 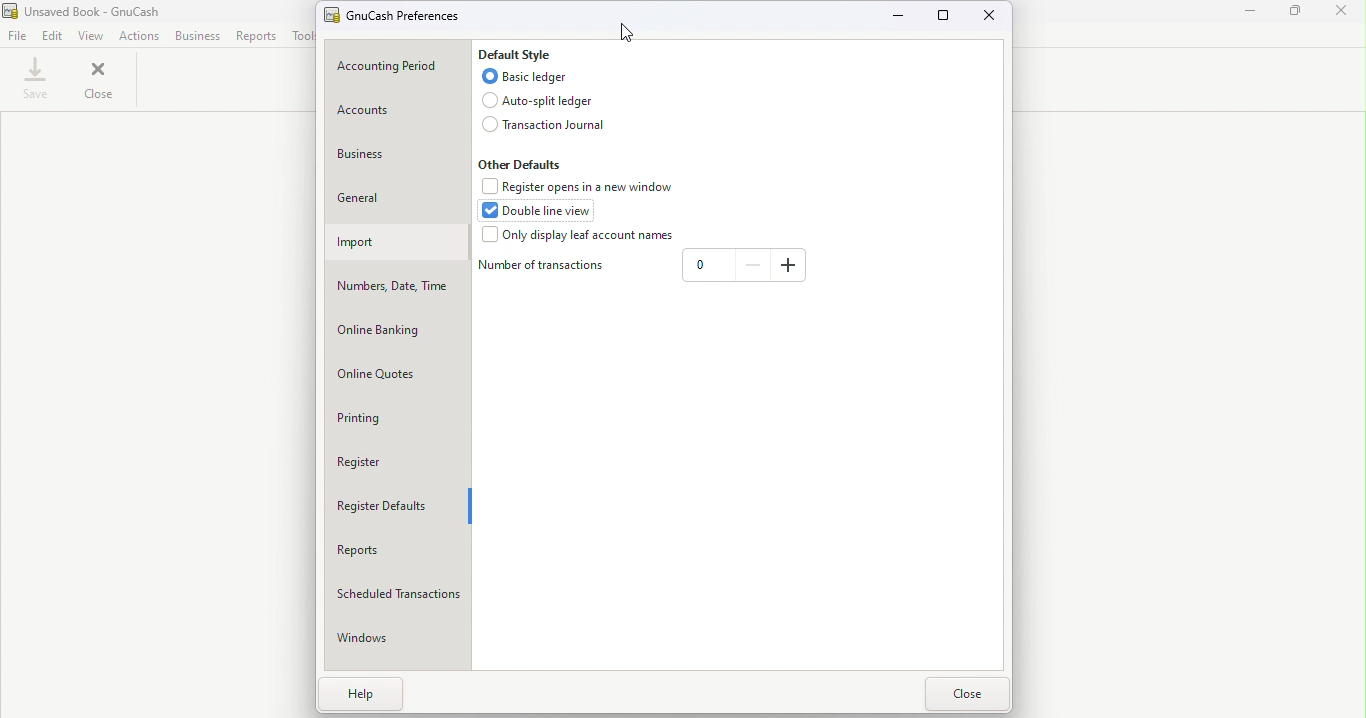 I want to click on File name, so click(x=21, y=38).